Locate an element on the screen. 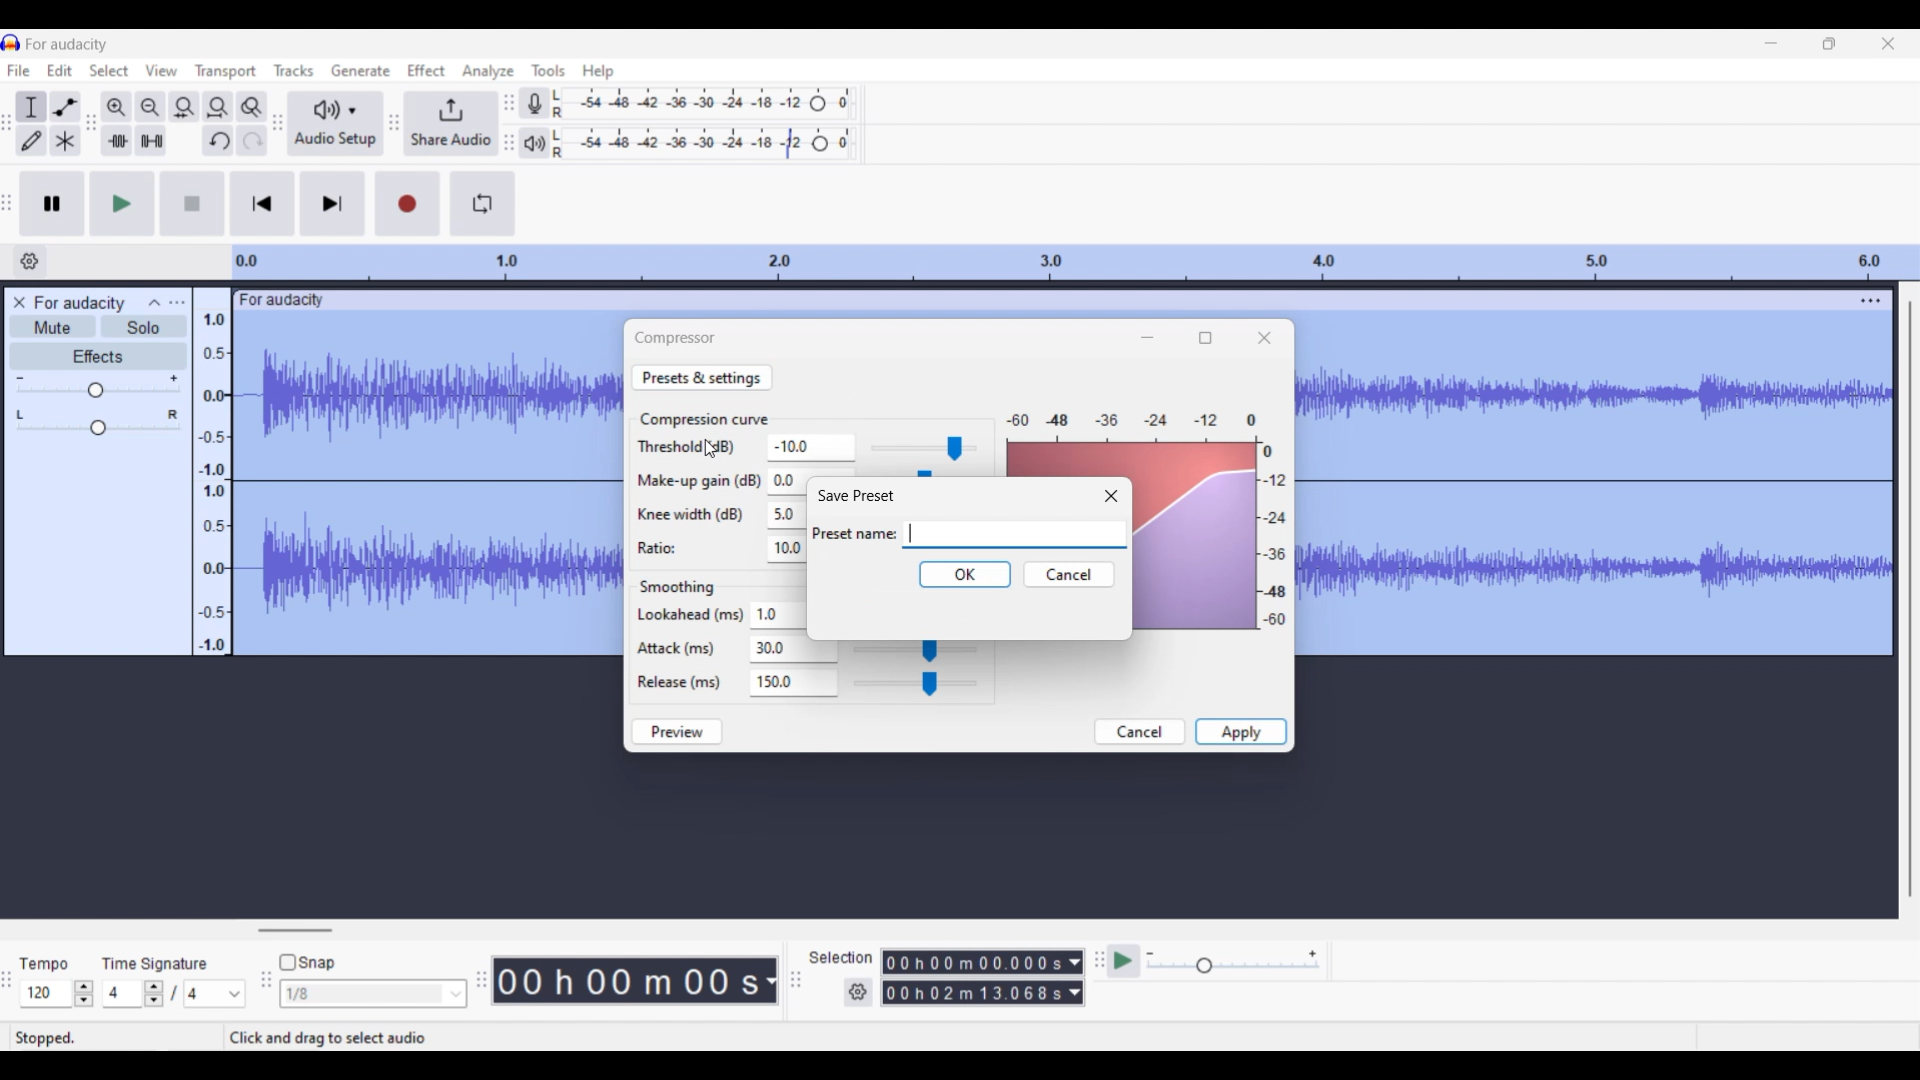 This screenshot has height=1080, width=1920. Playback level is located at coordinates (704, 143).